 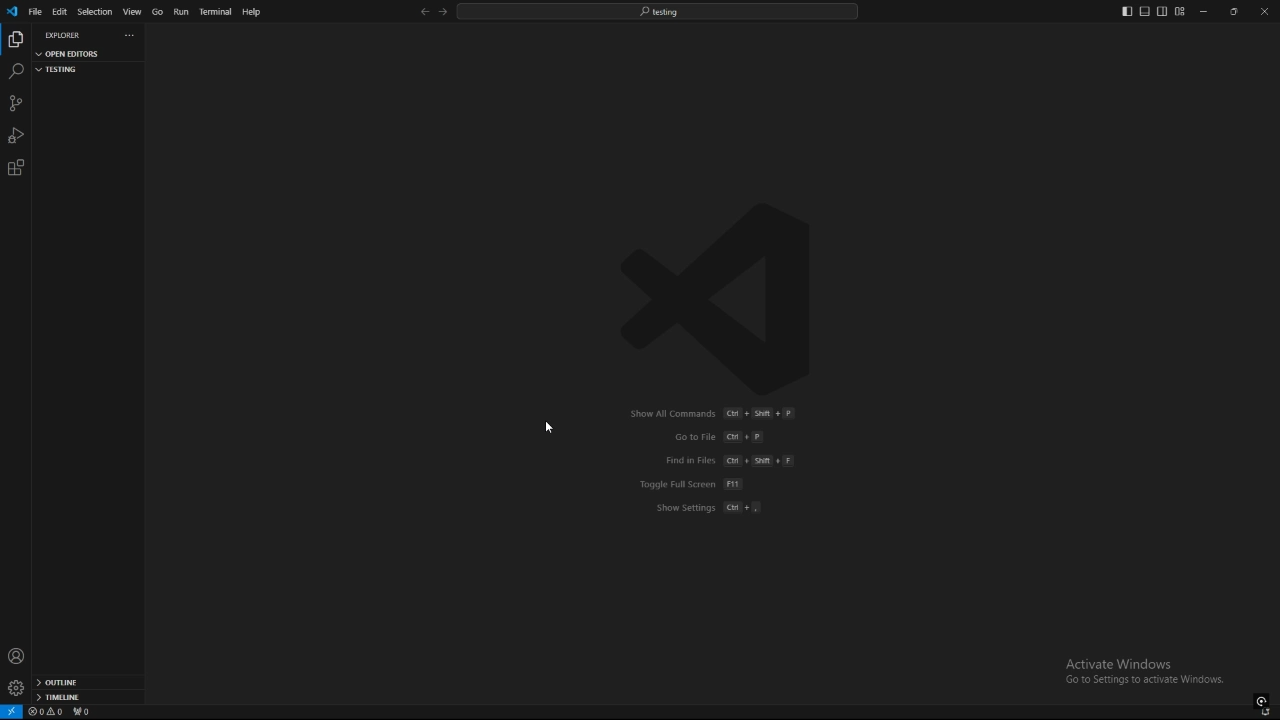 What do you see at coordinates (16, 168) in the screenshot?
I see `extensions` at bounding box center [16, 168].